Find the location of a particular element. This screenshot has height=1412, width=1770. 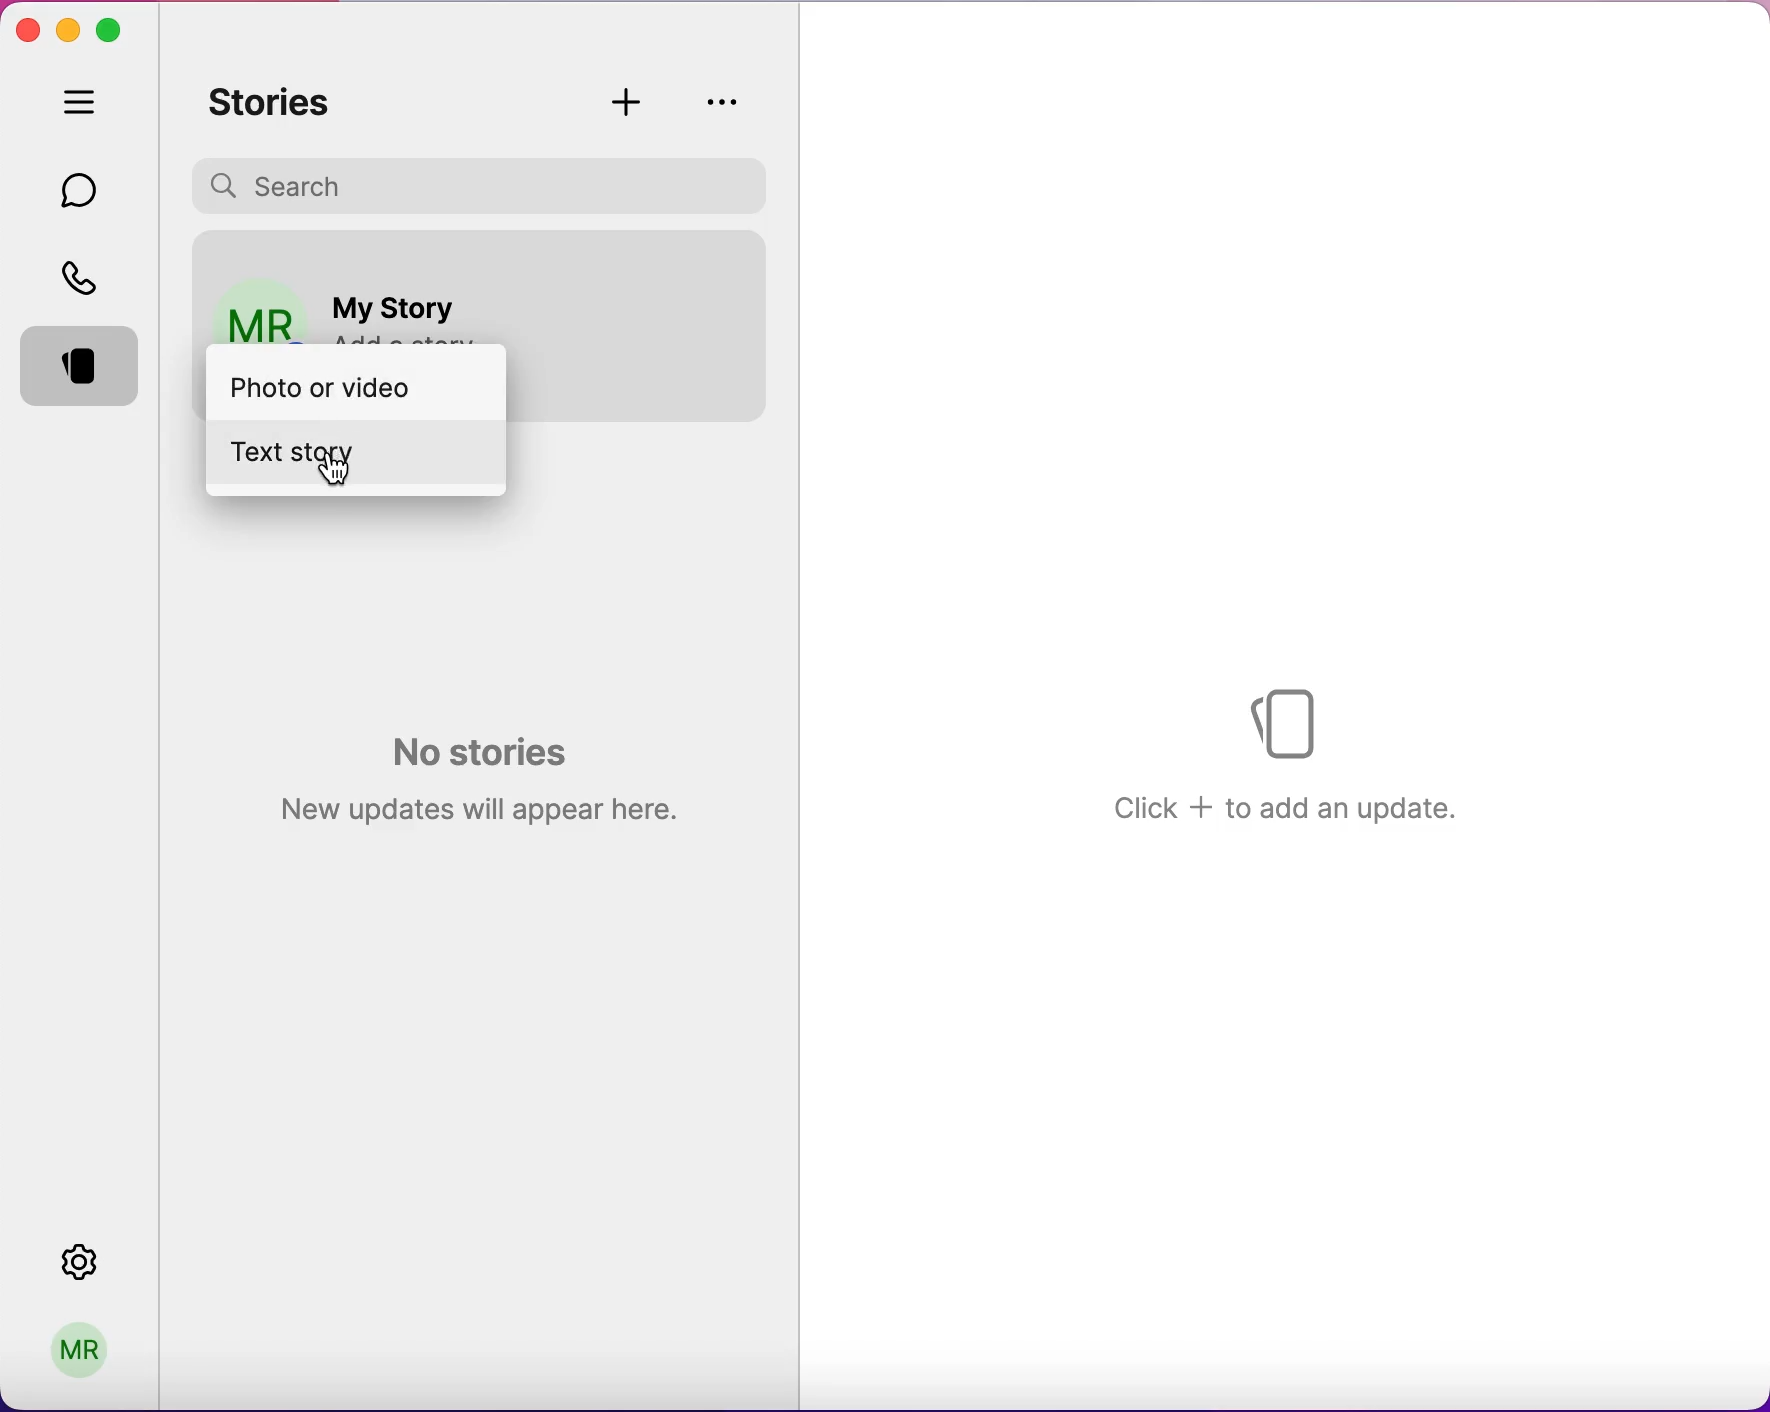

chats is located at coordinates (83, 189).